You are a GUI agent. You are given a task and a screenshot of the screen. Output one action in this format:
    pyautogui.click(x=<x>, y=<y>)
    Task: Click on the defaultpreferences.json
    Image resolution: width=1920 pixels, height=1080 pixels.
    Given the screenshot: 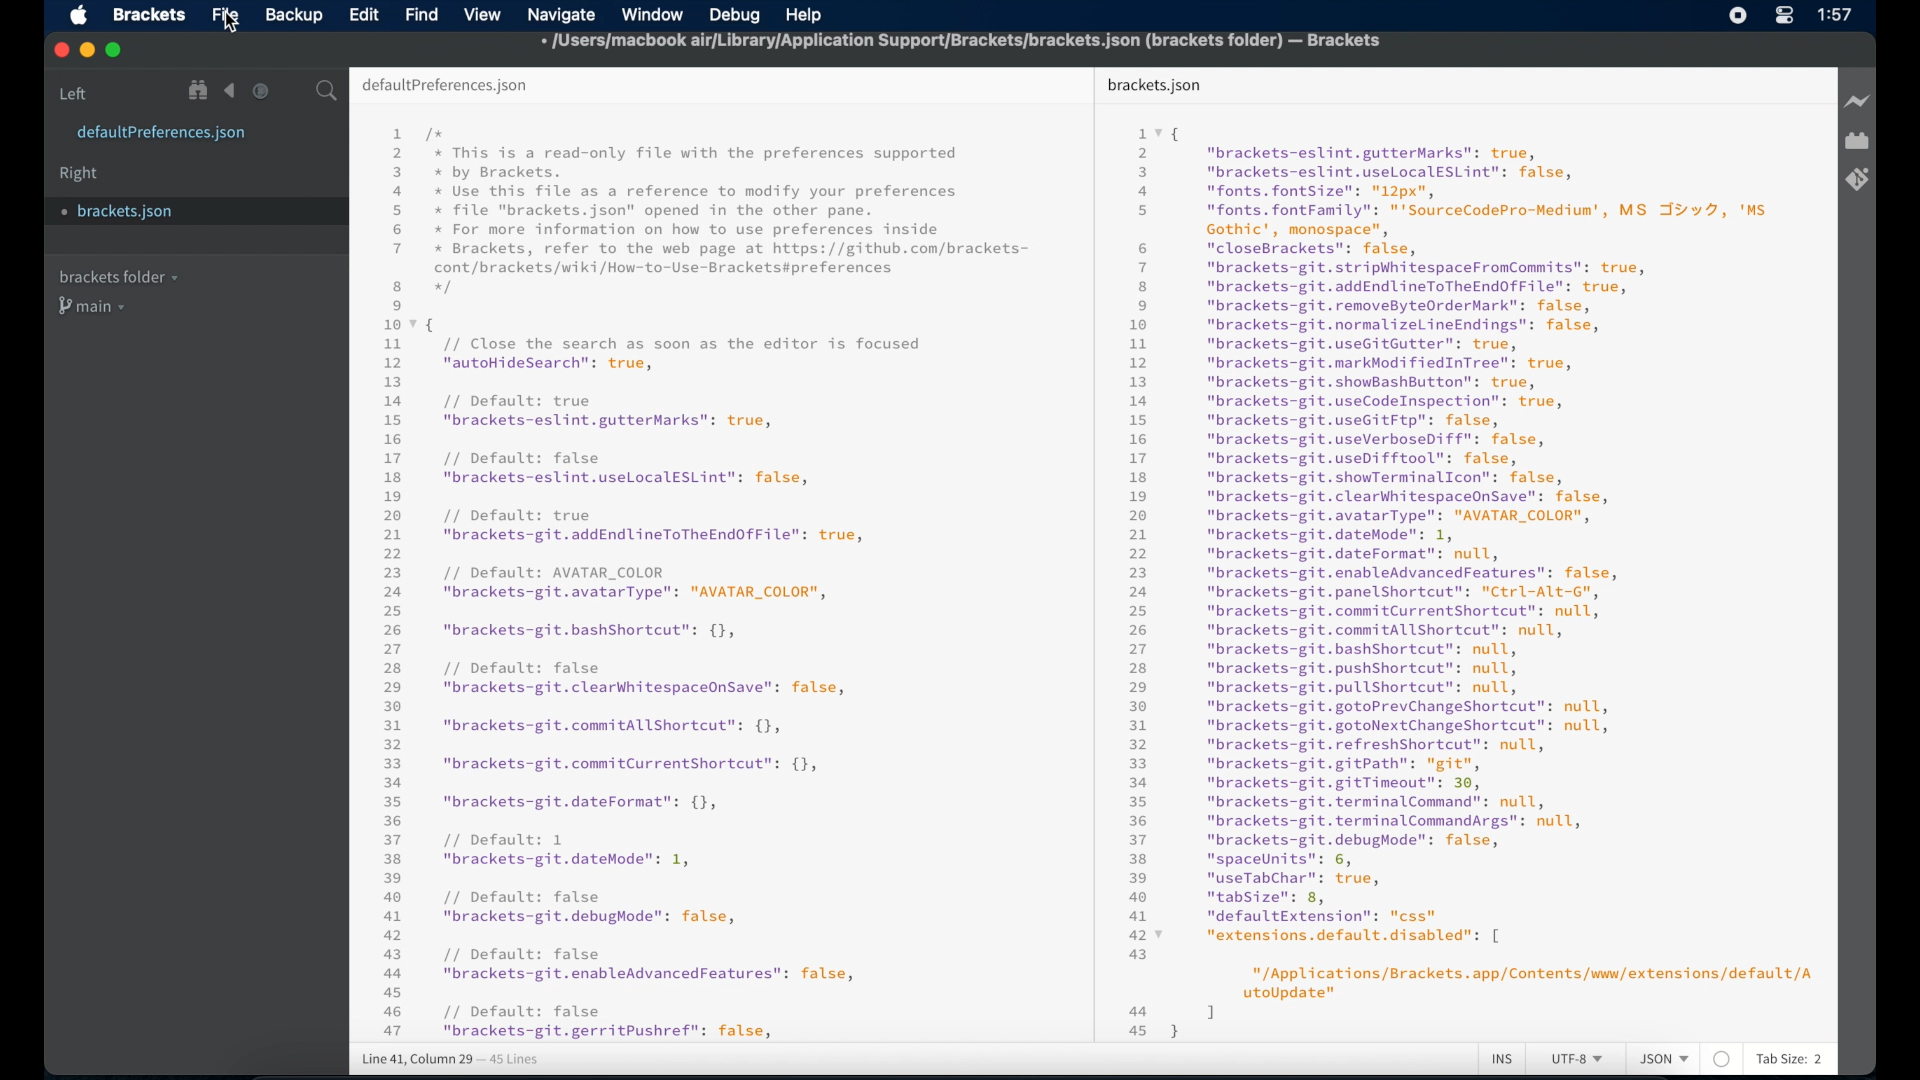 What is the action you would take?
    pyautogui.click(x=162, y=134)
    